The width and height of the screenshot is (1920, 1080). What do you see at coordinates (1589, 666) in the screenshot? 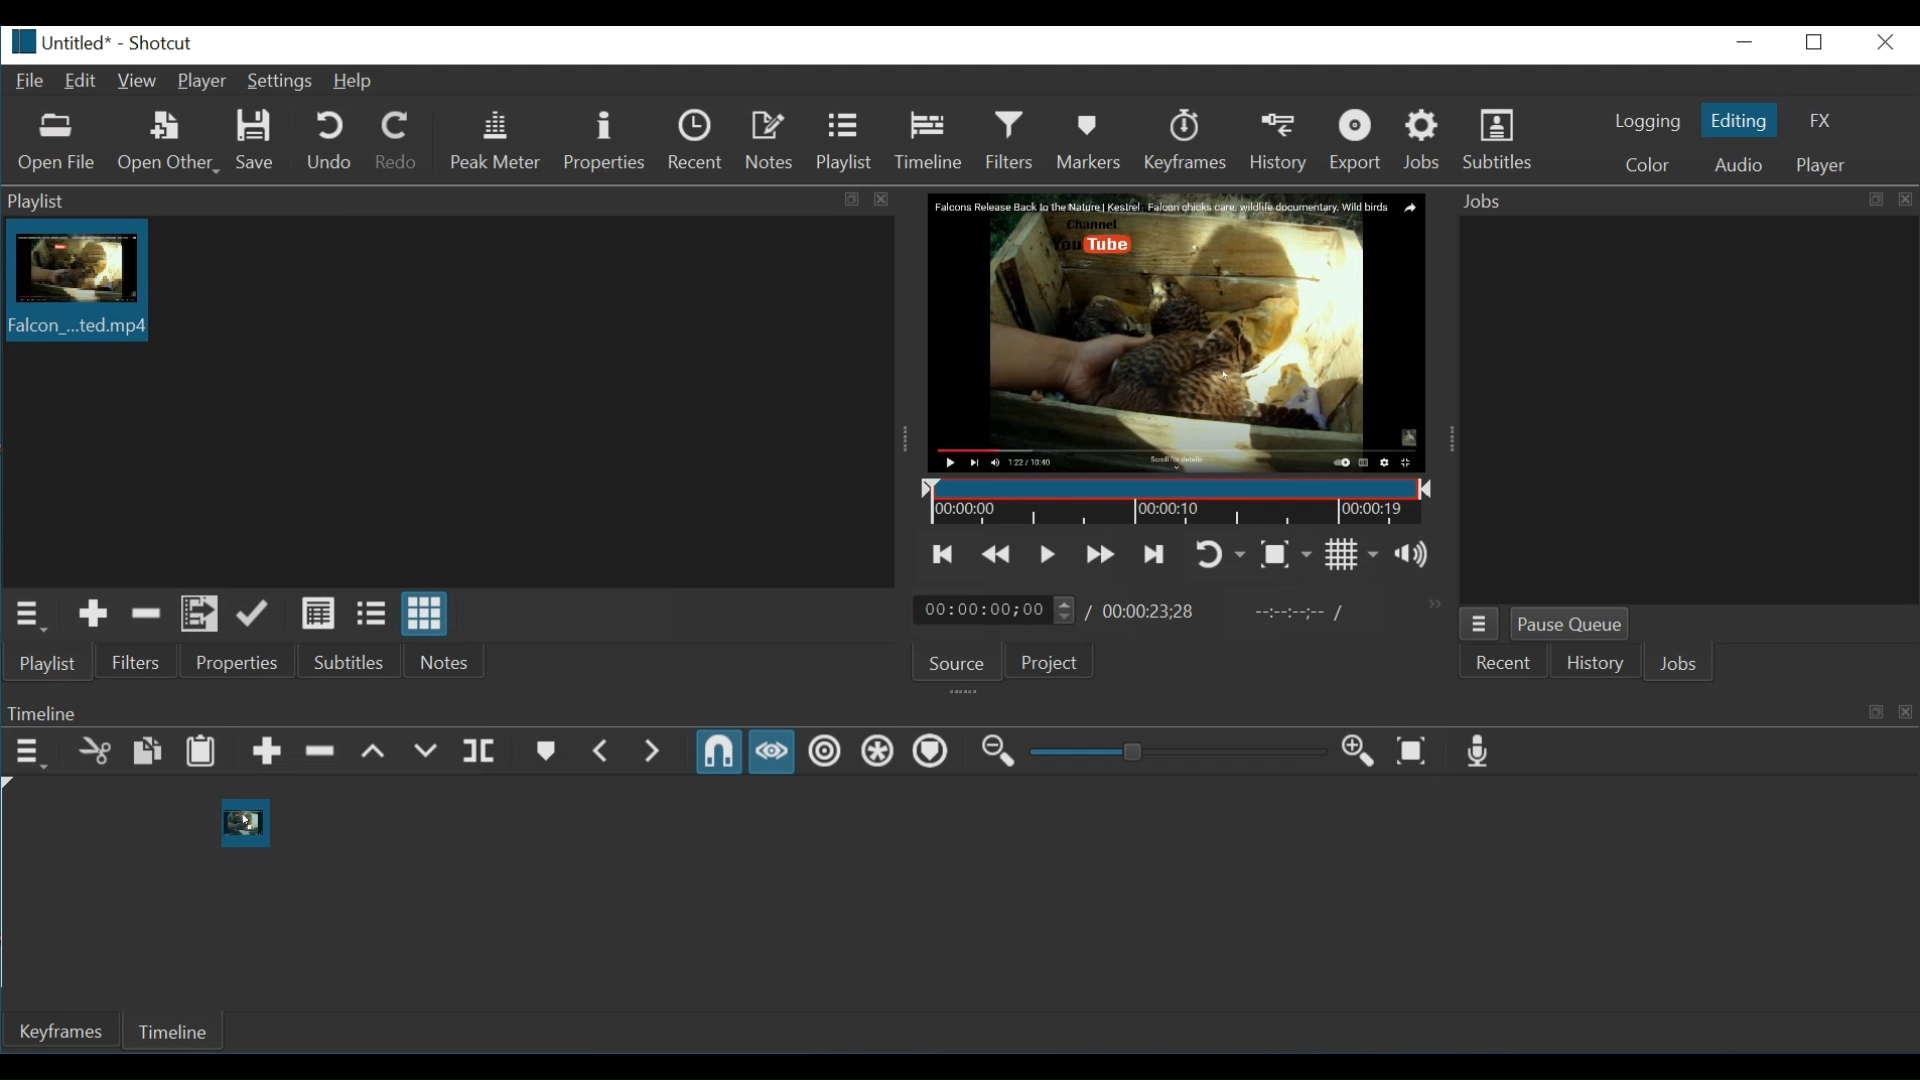
I see `History` at bounding box center [1589, 666].